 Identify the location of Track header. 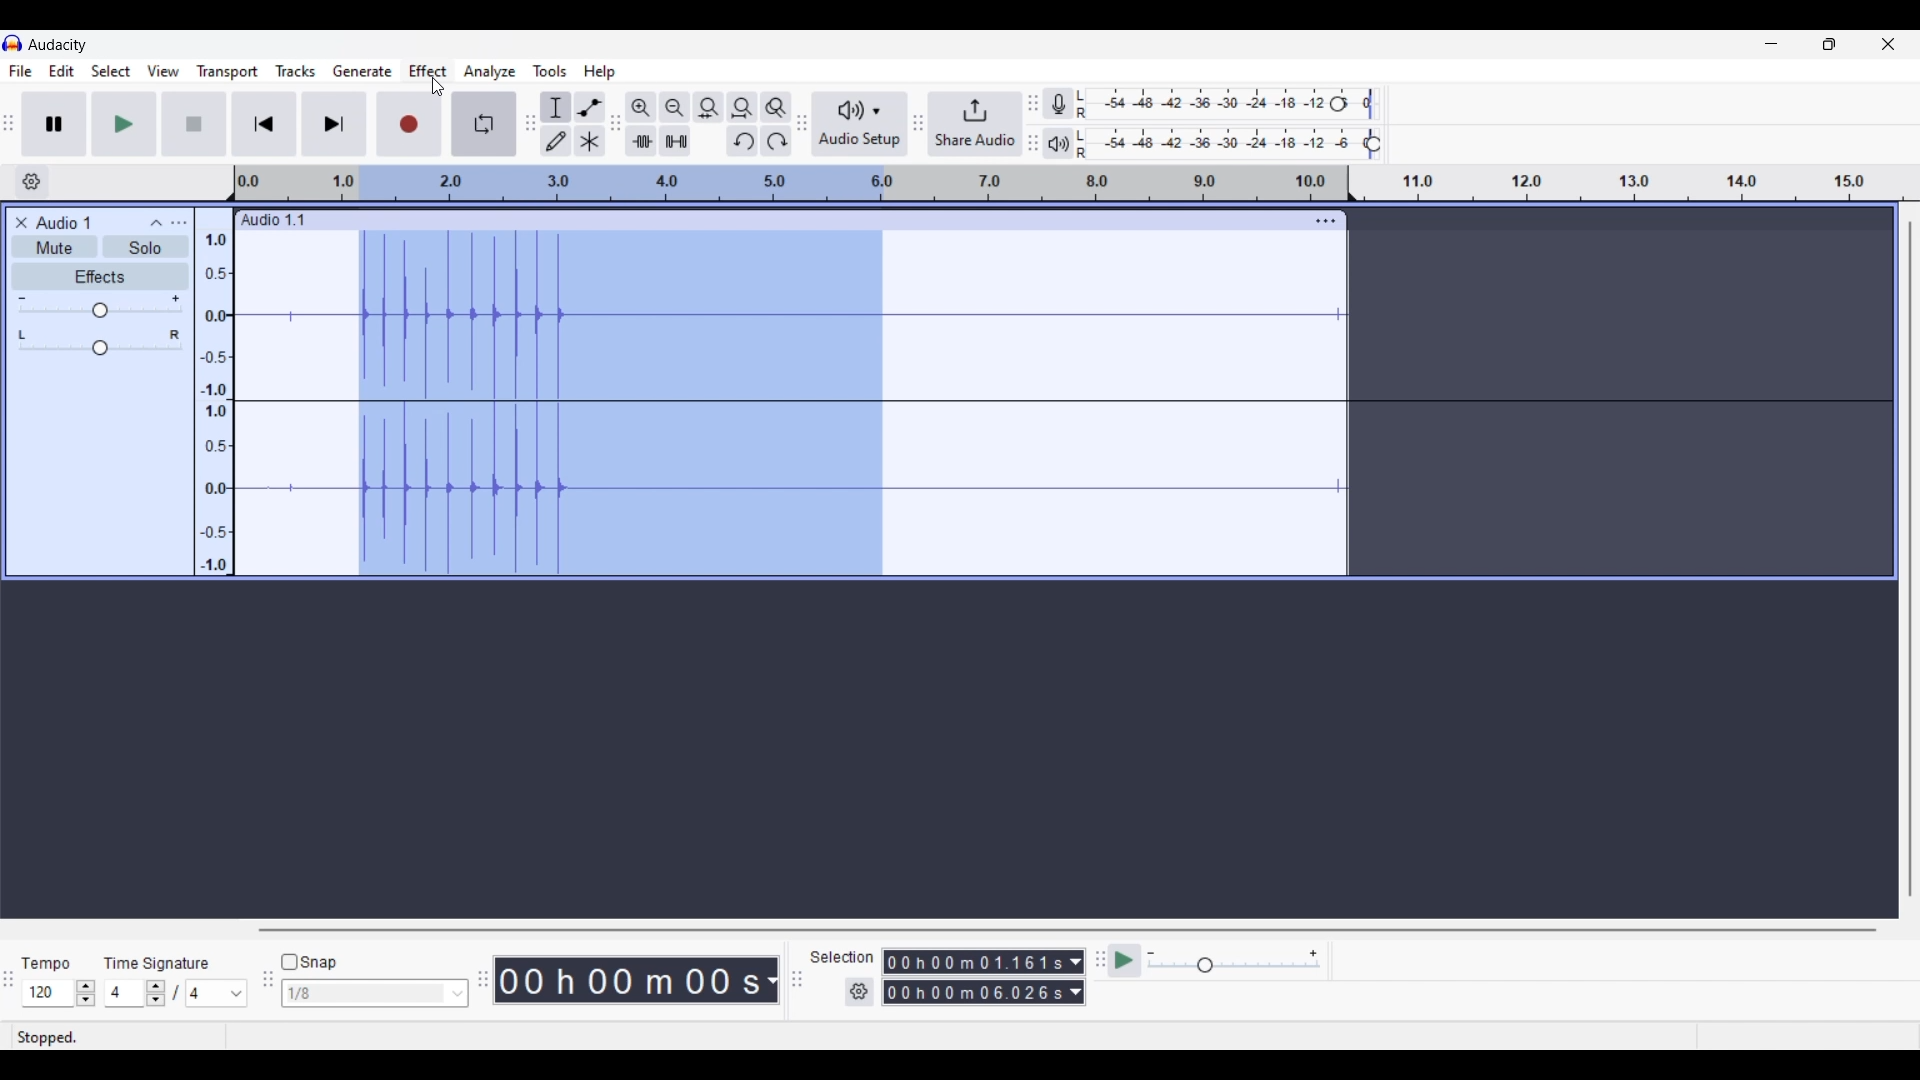
(1352, 184).